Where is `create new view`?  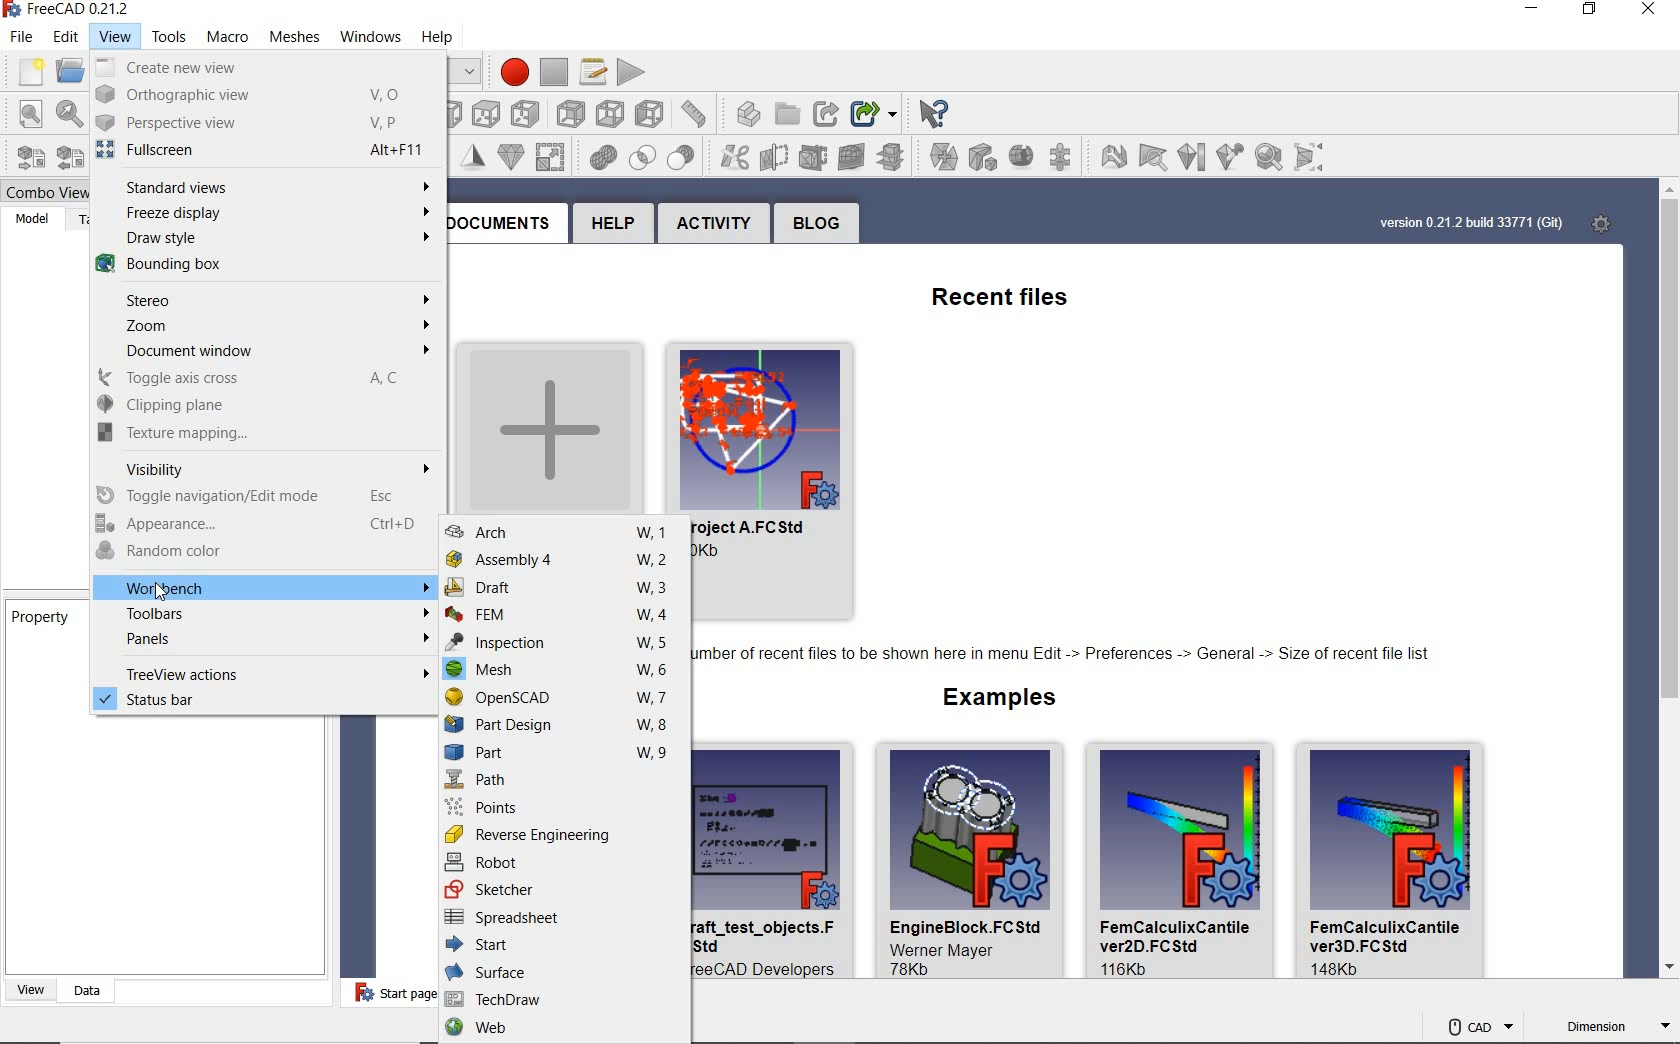 create new view is located at coordinates (256, 68).